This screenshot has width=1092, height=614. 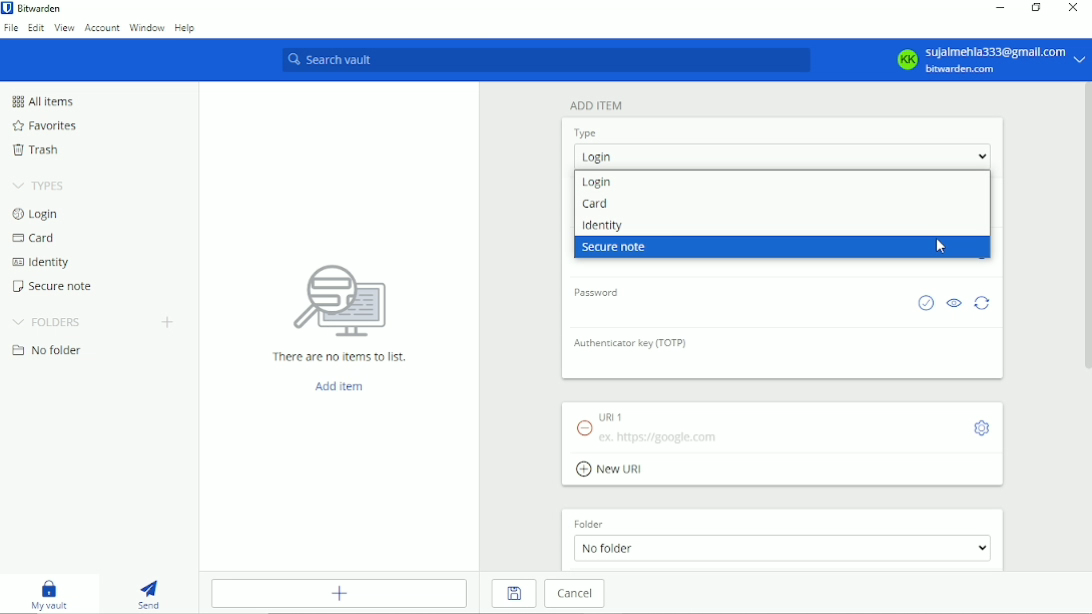 What do you see at coordinates (513, 594) in the screenshot?
I see `Save` at bounding box center [513, 594].